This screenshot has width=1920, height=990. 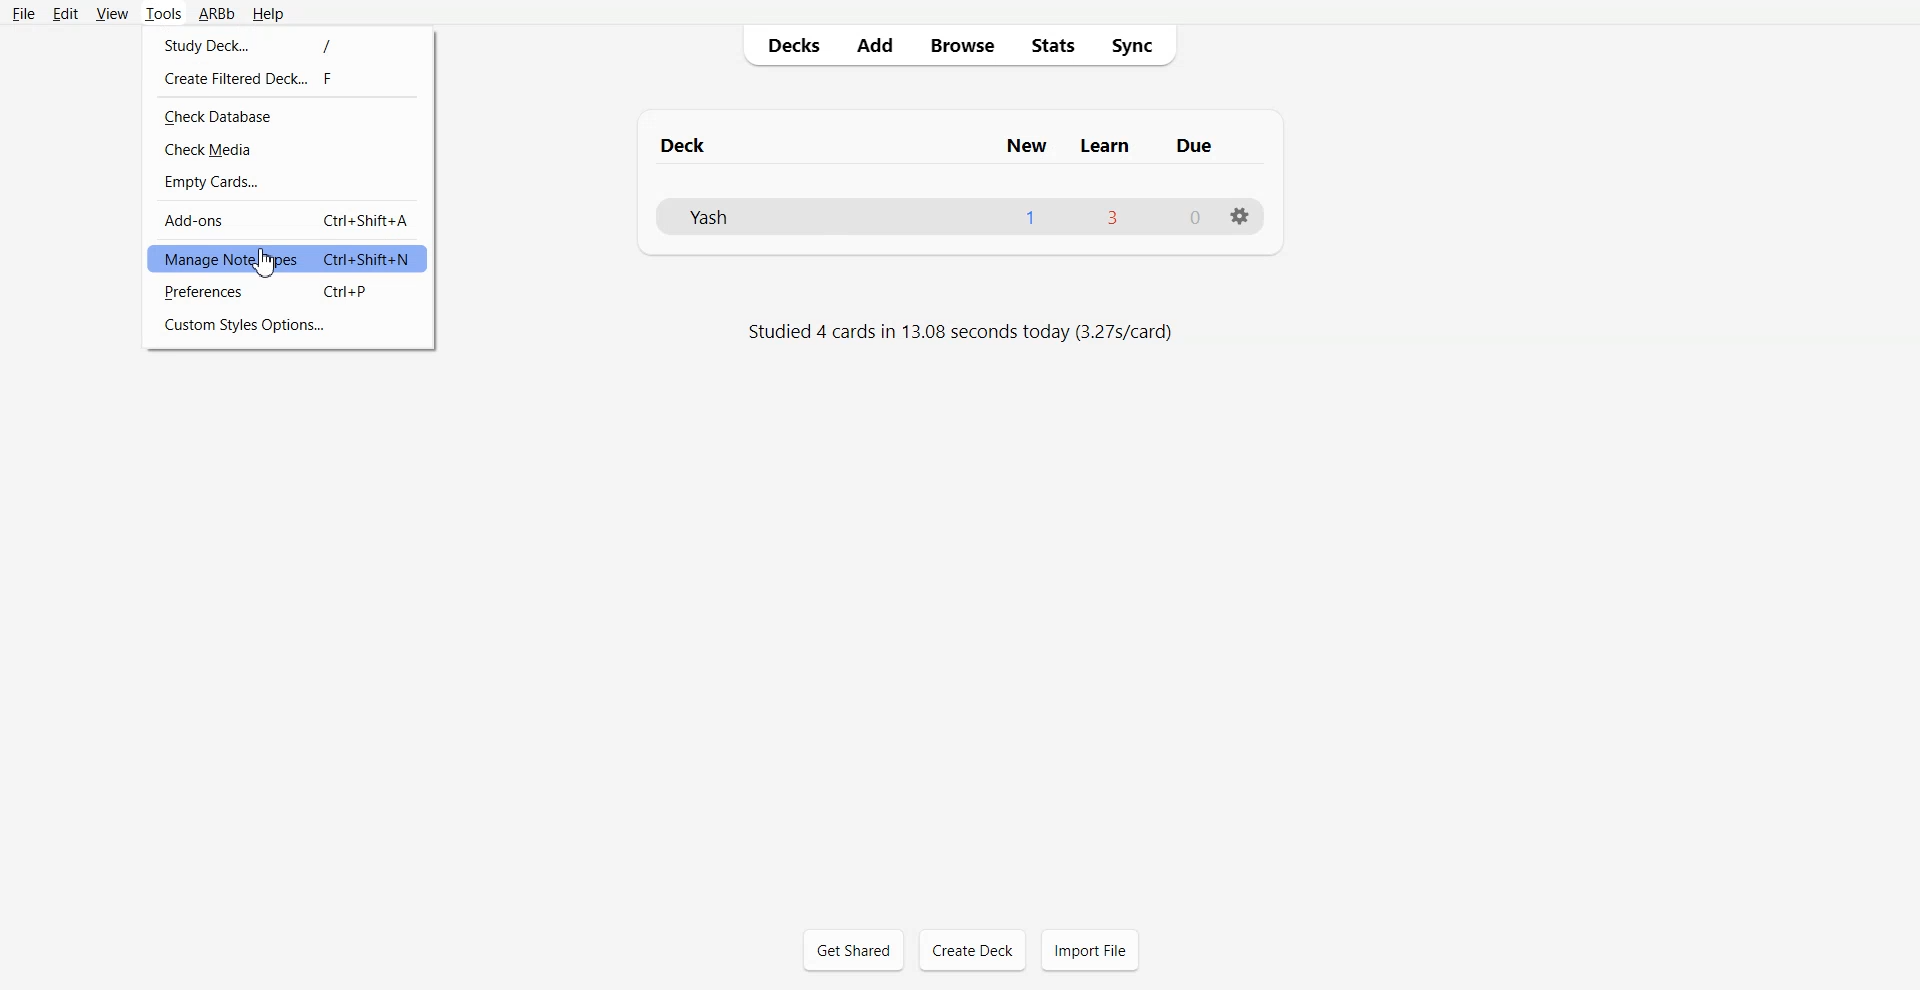 I want to click on Help, so click(x=267, y=15).